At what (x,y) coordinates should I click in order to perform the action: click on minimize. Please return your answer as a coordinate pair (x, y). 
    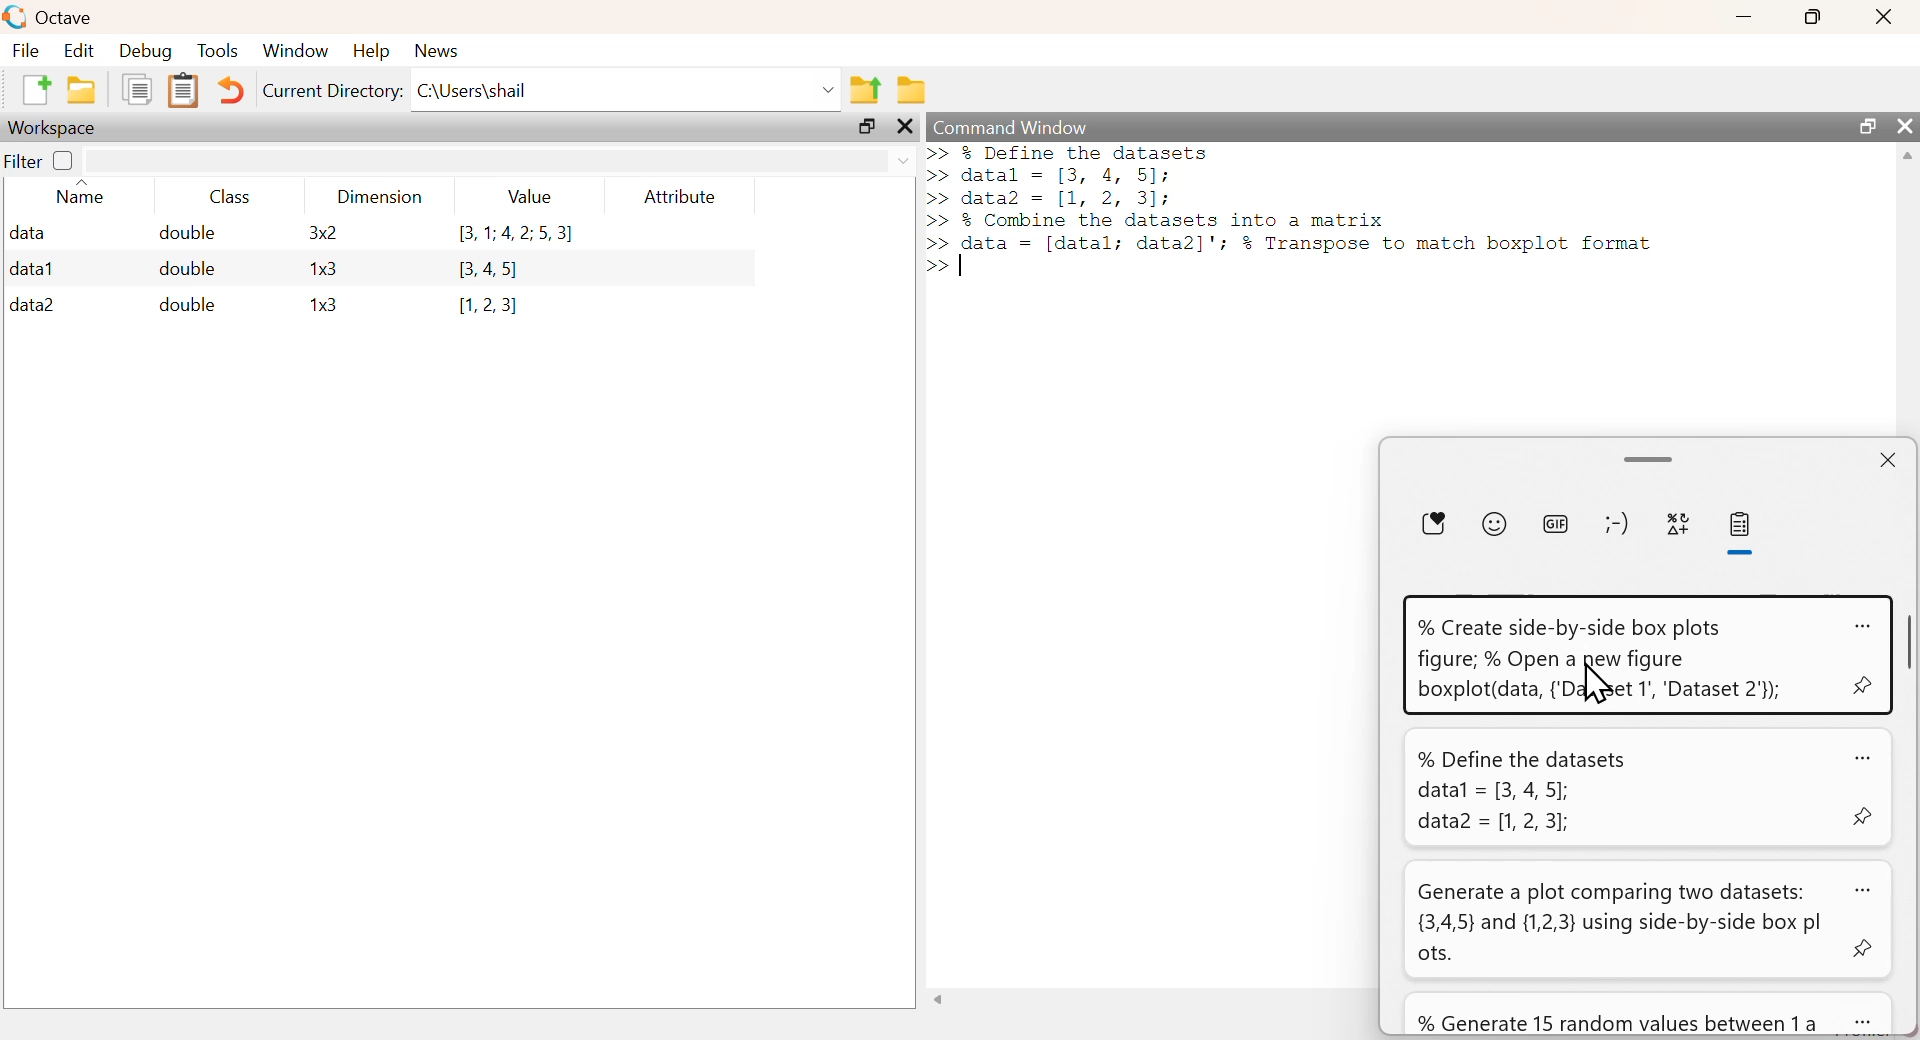
    Looking at the image, I should click on (1743, 15).